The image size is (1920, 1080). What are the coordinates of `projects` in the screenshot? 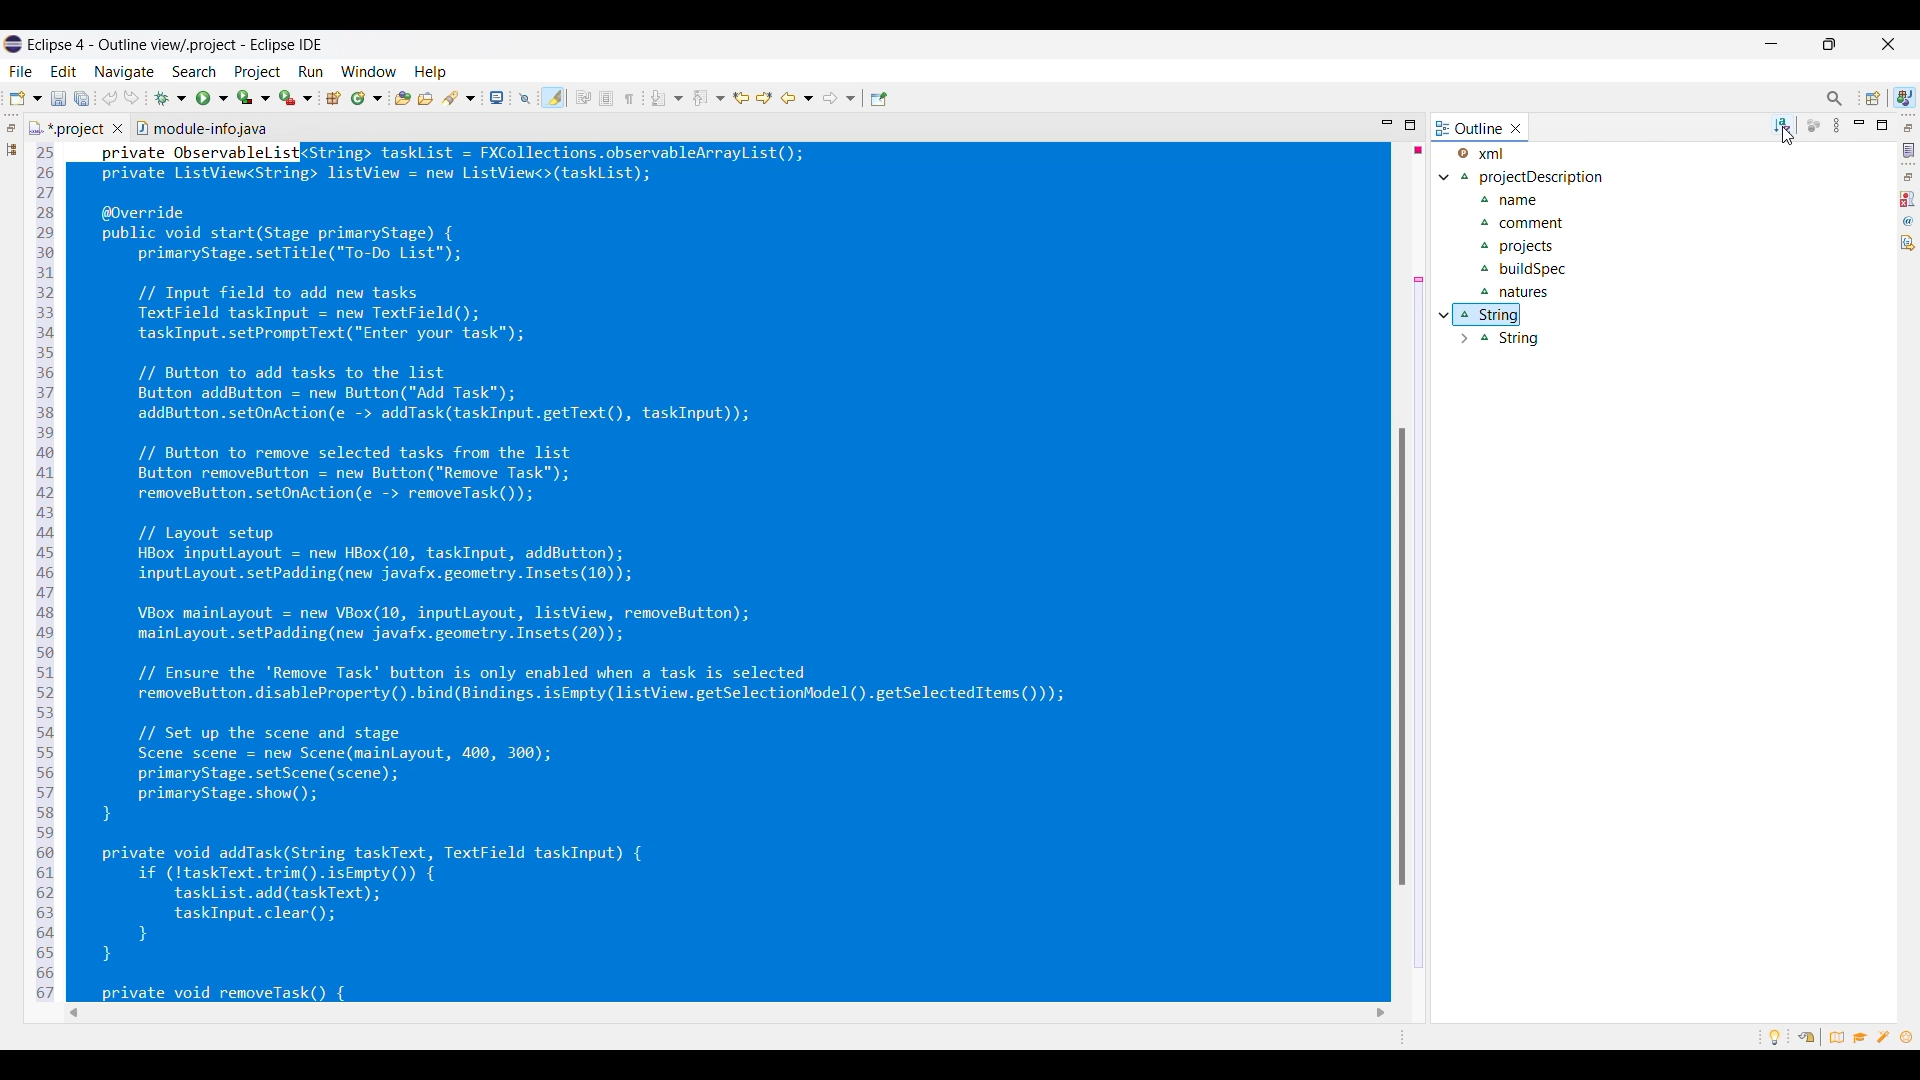 It's located at (1525, 249).